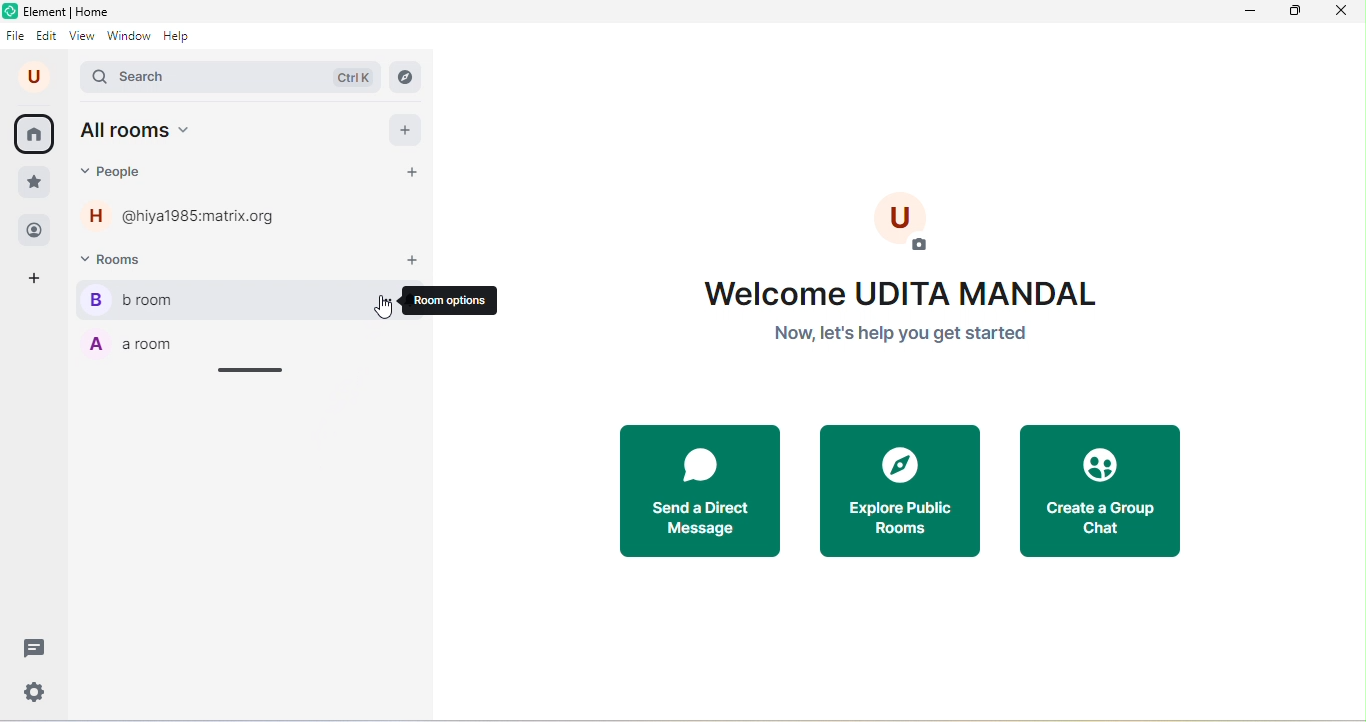  Describe the element at coordinates (1247, 12) in the screenshot. I see `minimize` at that location.